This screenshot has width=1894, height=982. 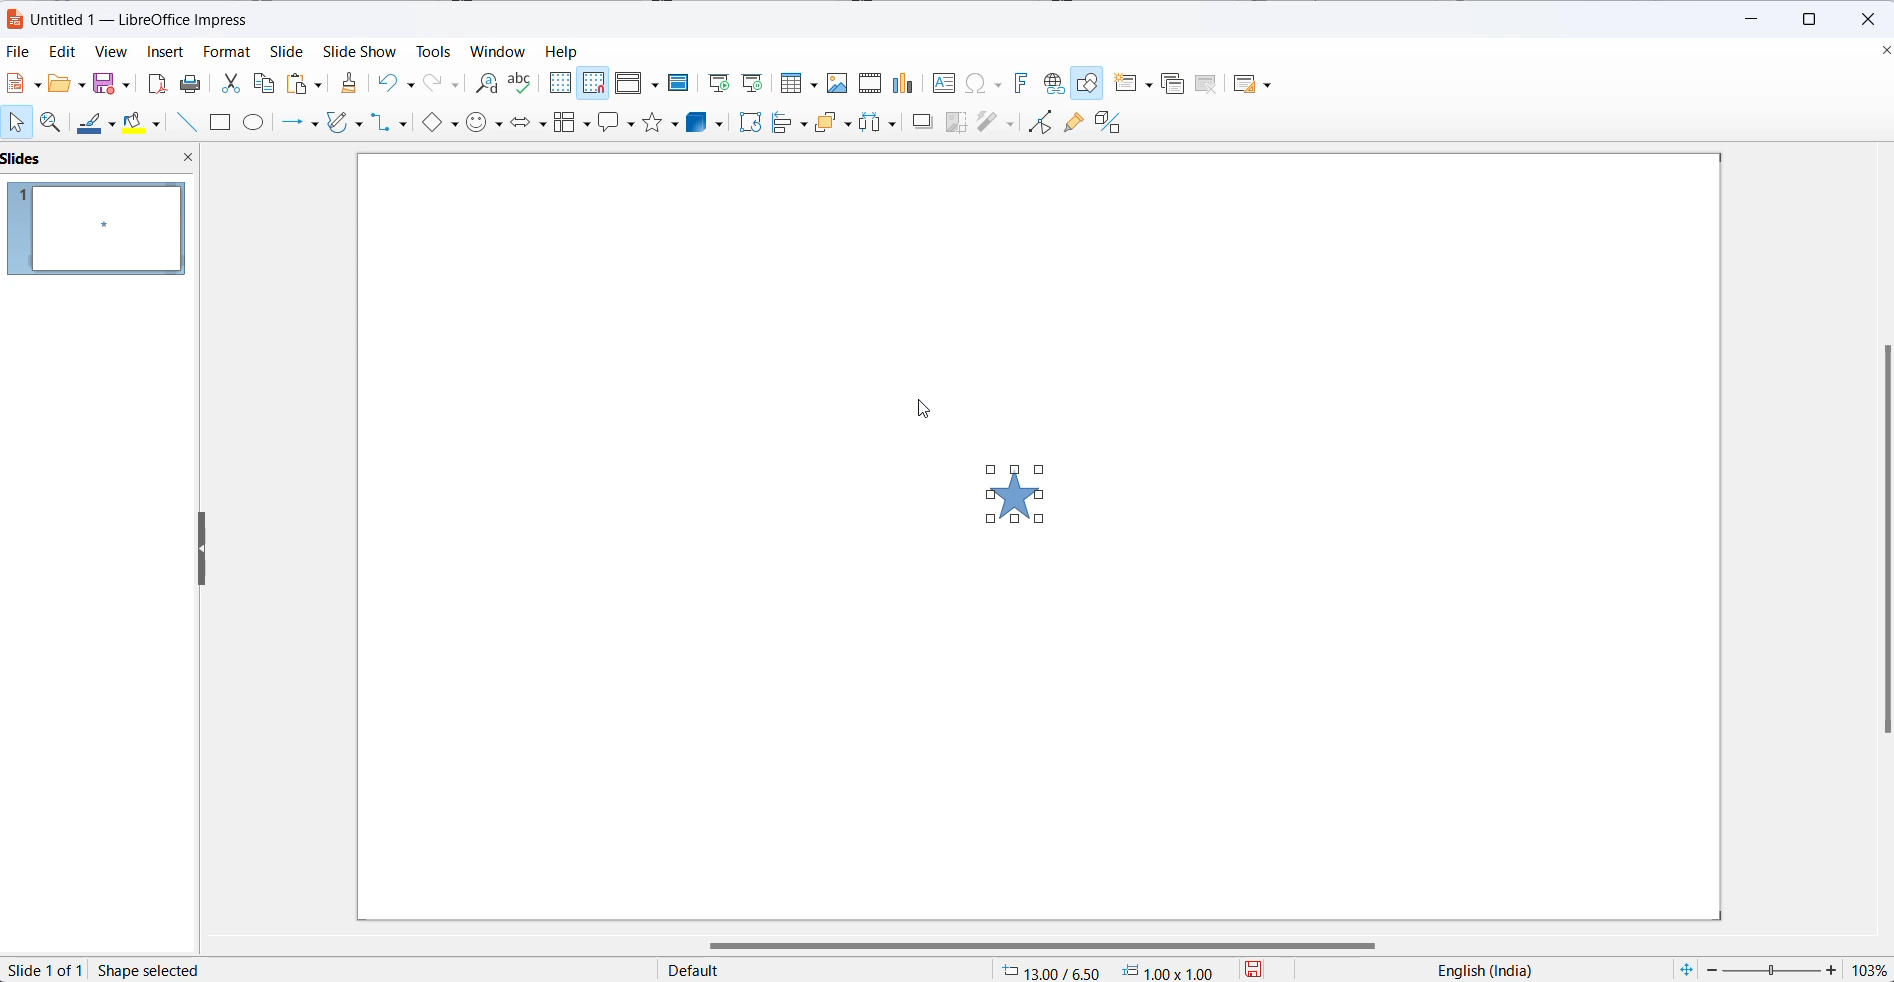 What do you see at coordinates (485, 123) in the screenshot?
I see `symbol shapes` at bounding box center [485, 123].